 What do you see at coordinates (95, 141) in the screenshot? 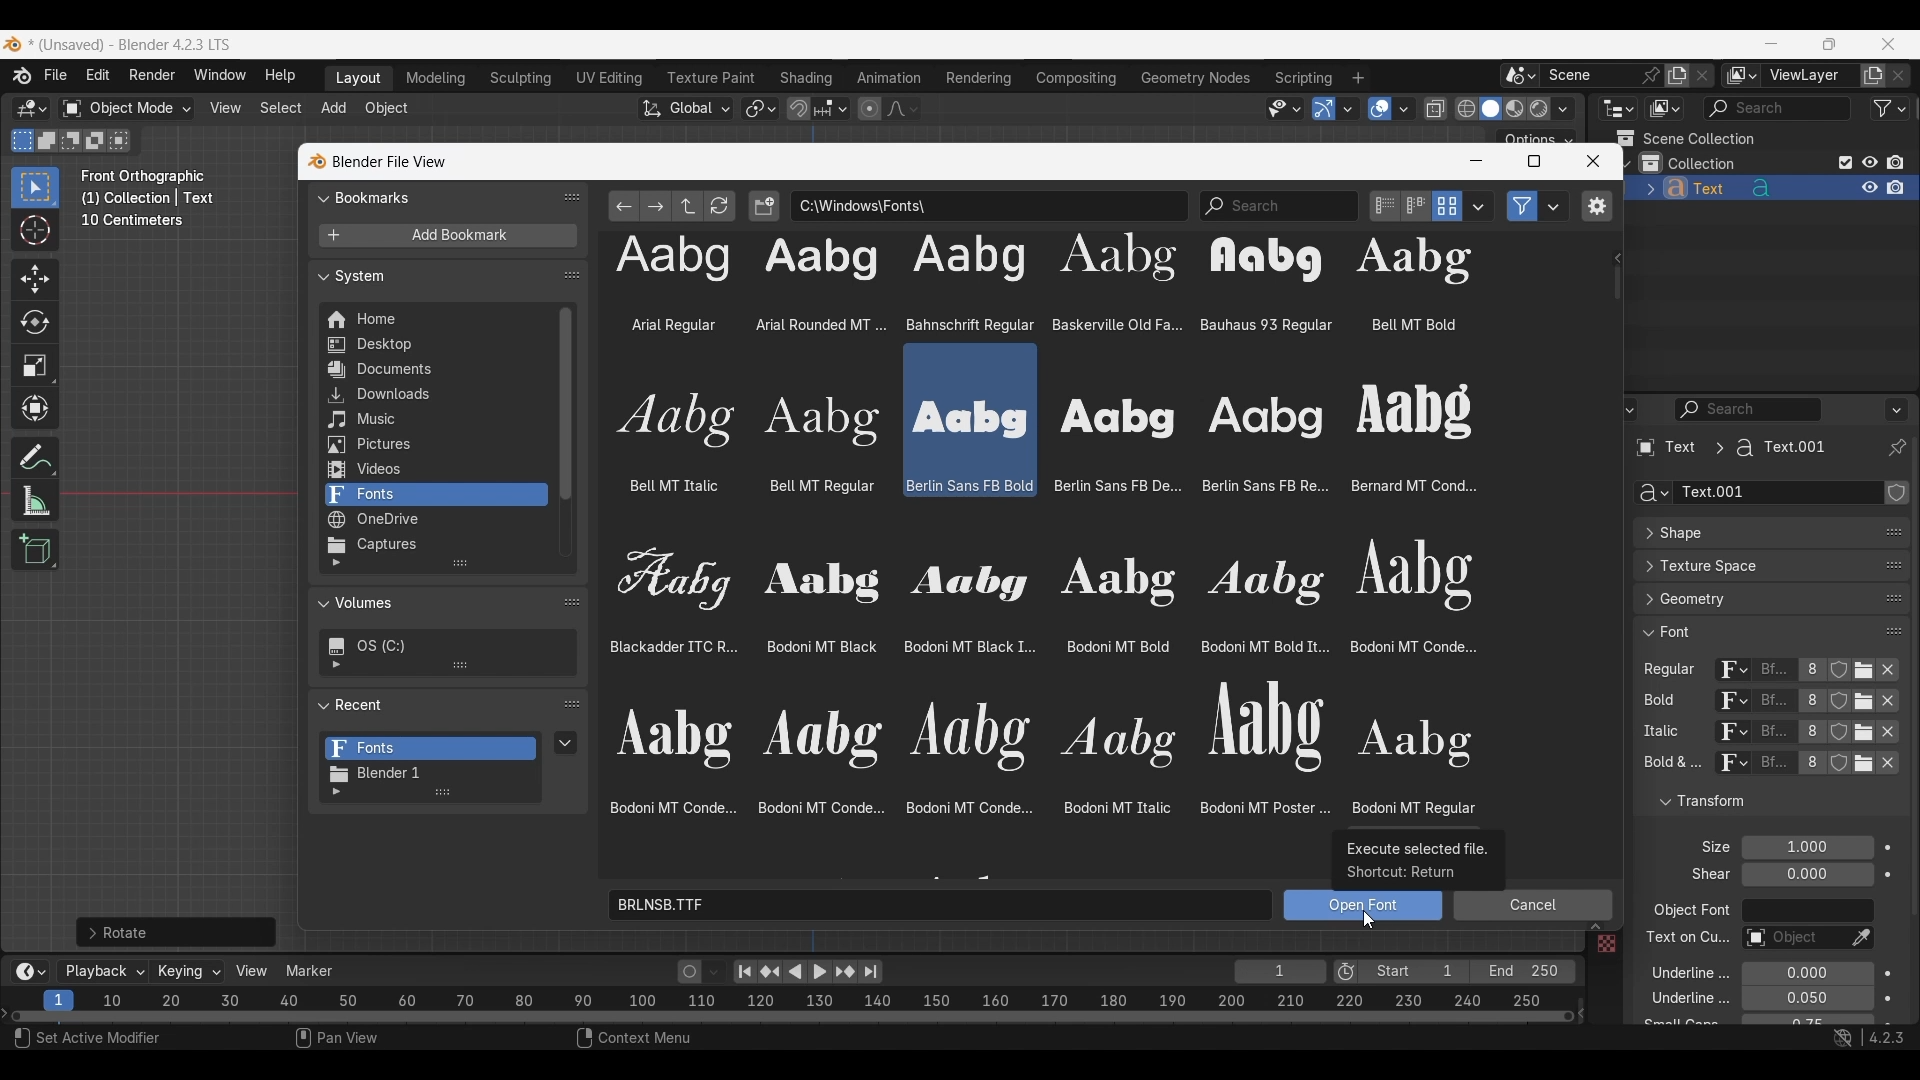
I see `Invert existing selection` at bounding box center [95, 141].